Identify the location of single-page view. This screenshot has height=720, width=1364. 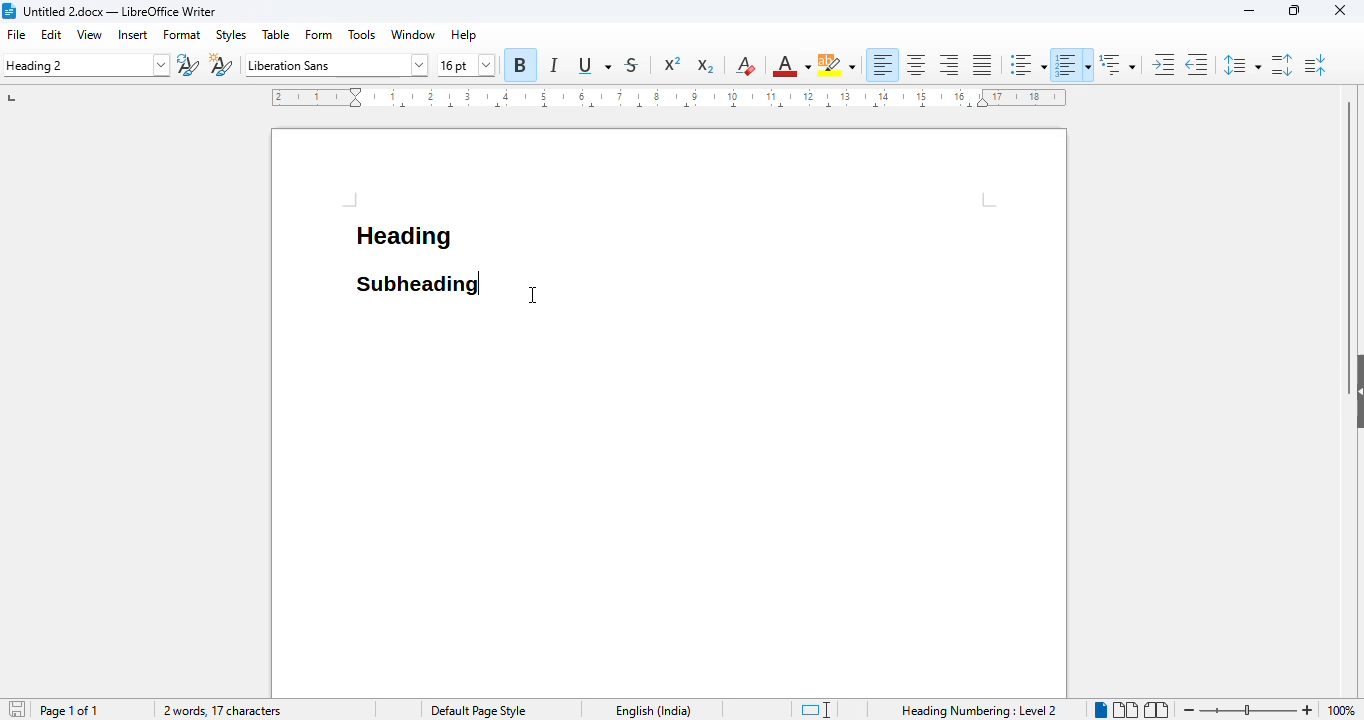
(1101, 710).